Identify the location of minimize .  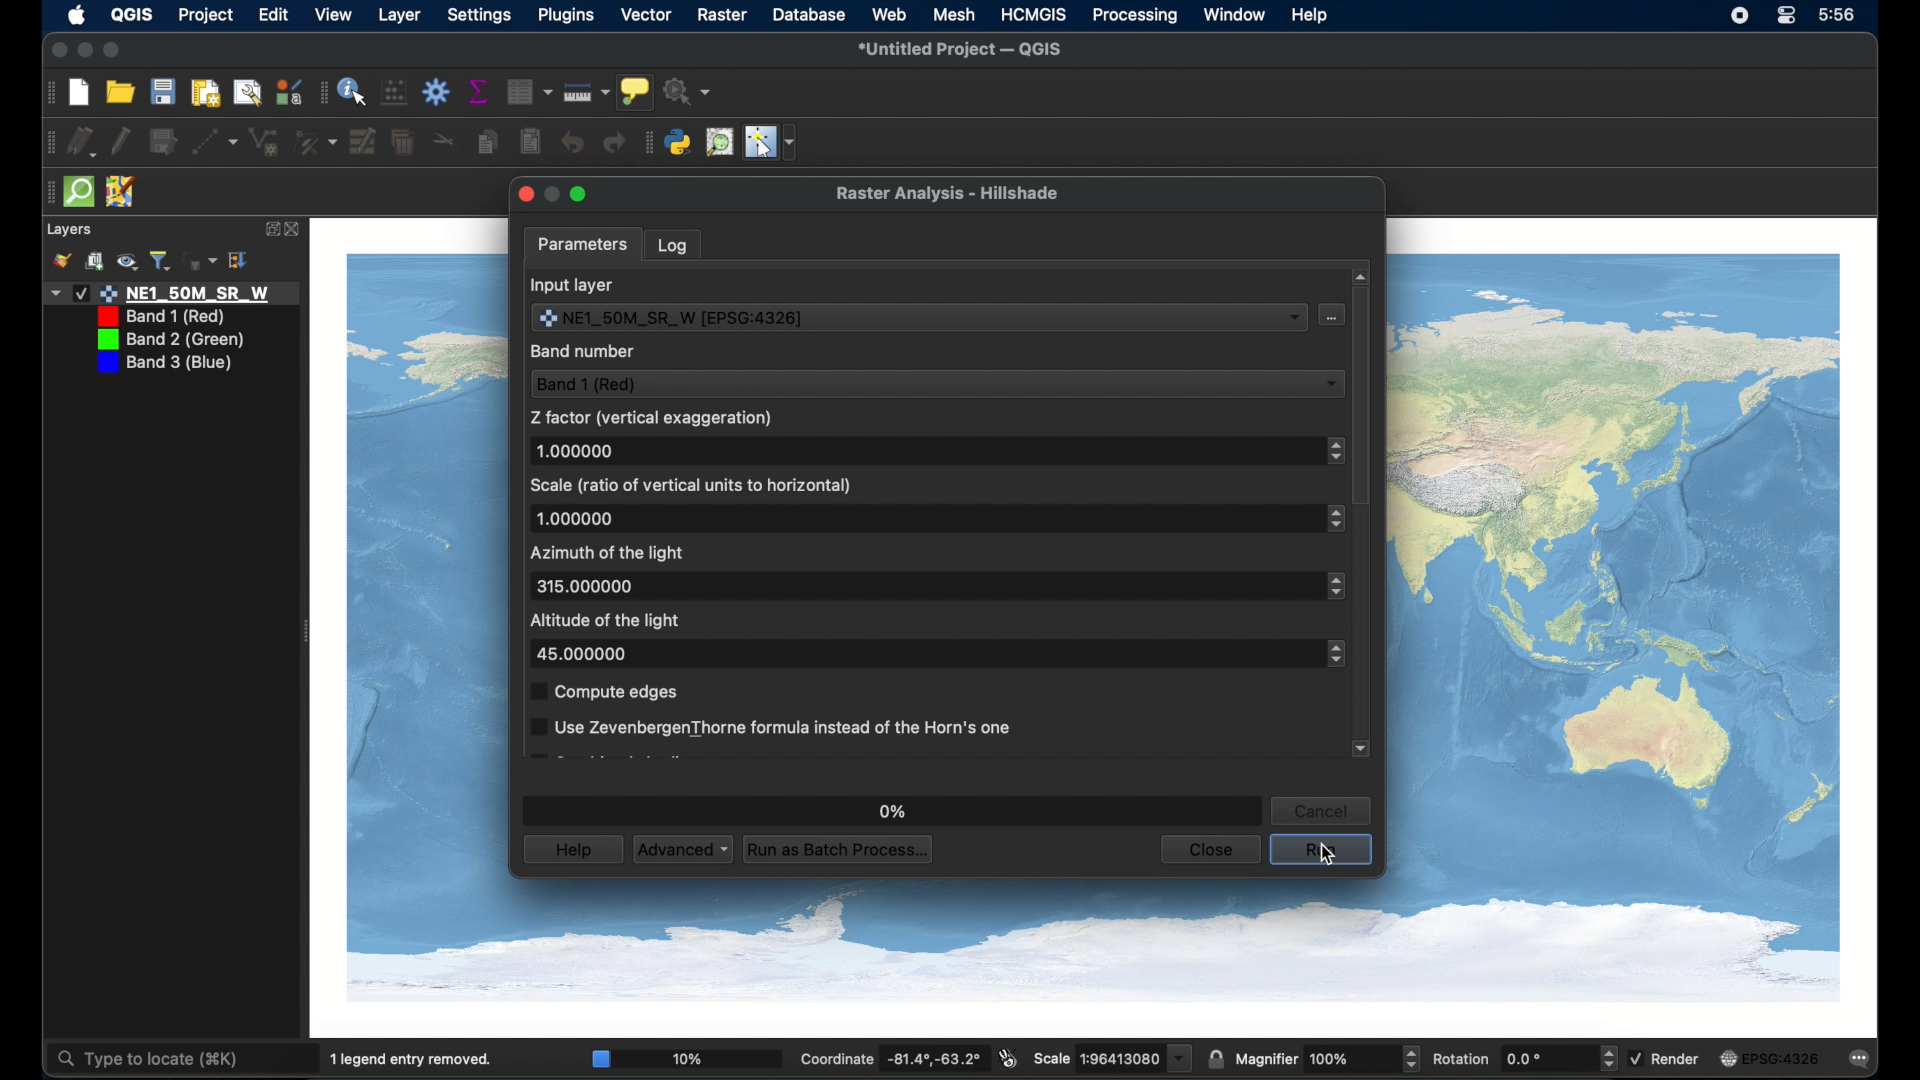
(551, 195).